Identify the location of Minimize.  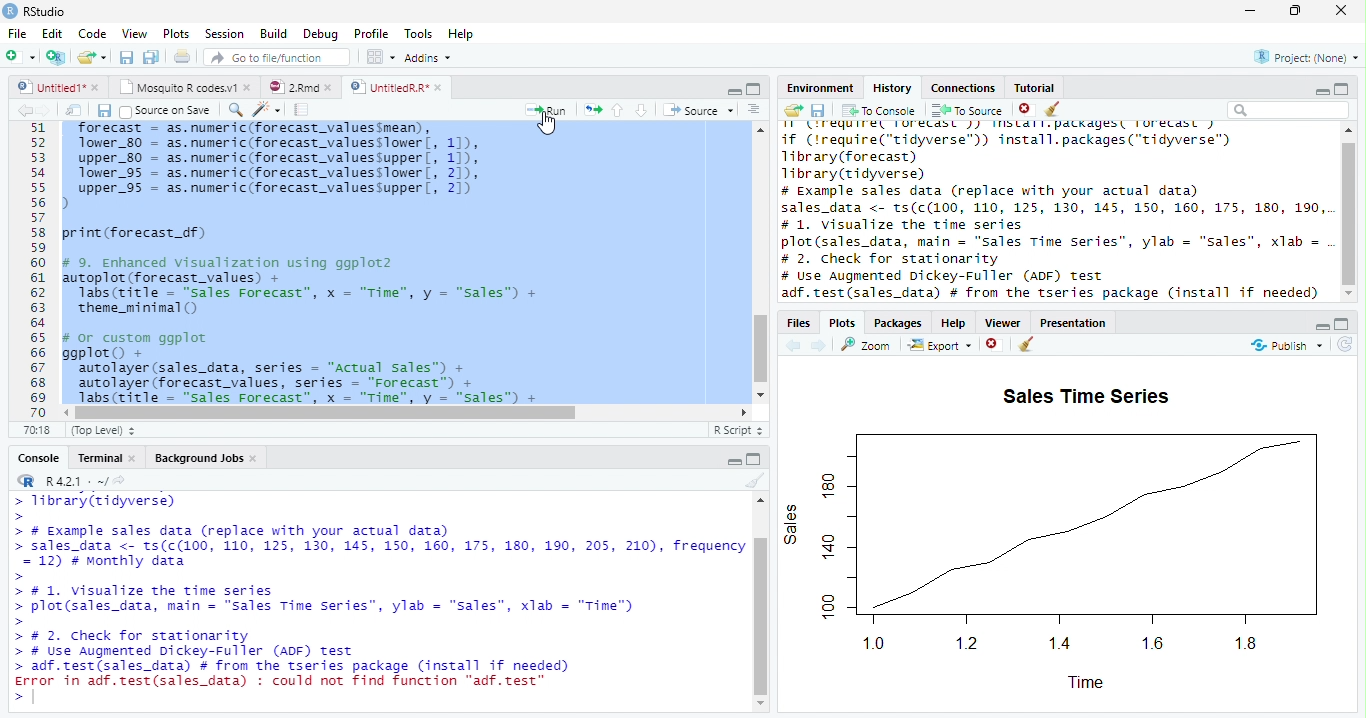
(1321, 89).